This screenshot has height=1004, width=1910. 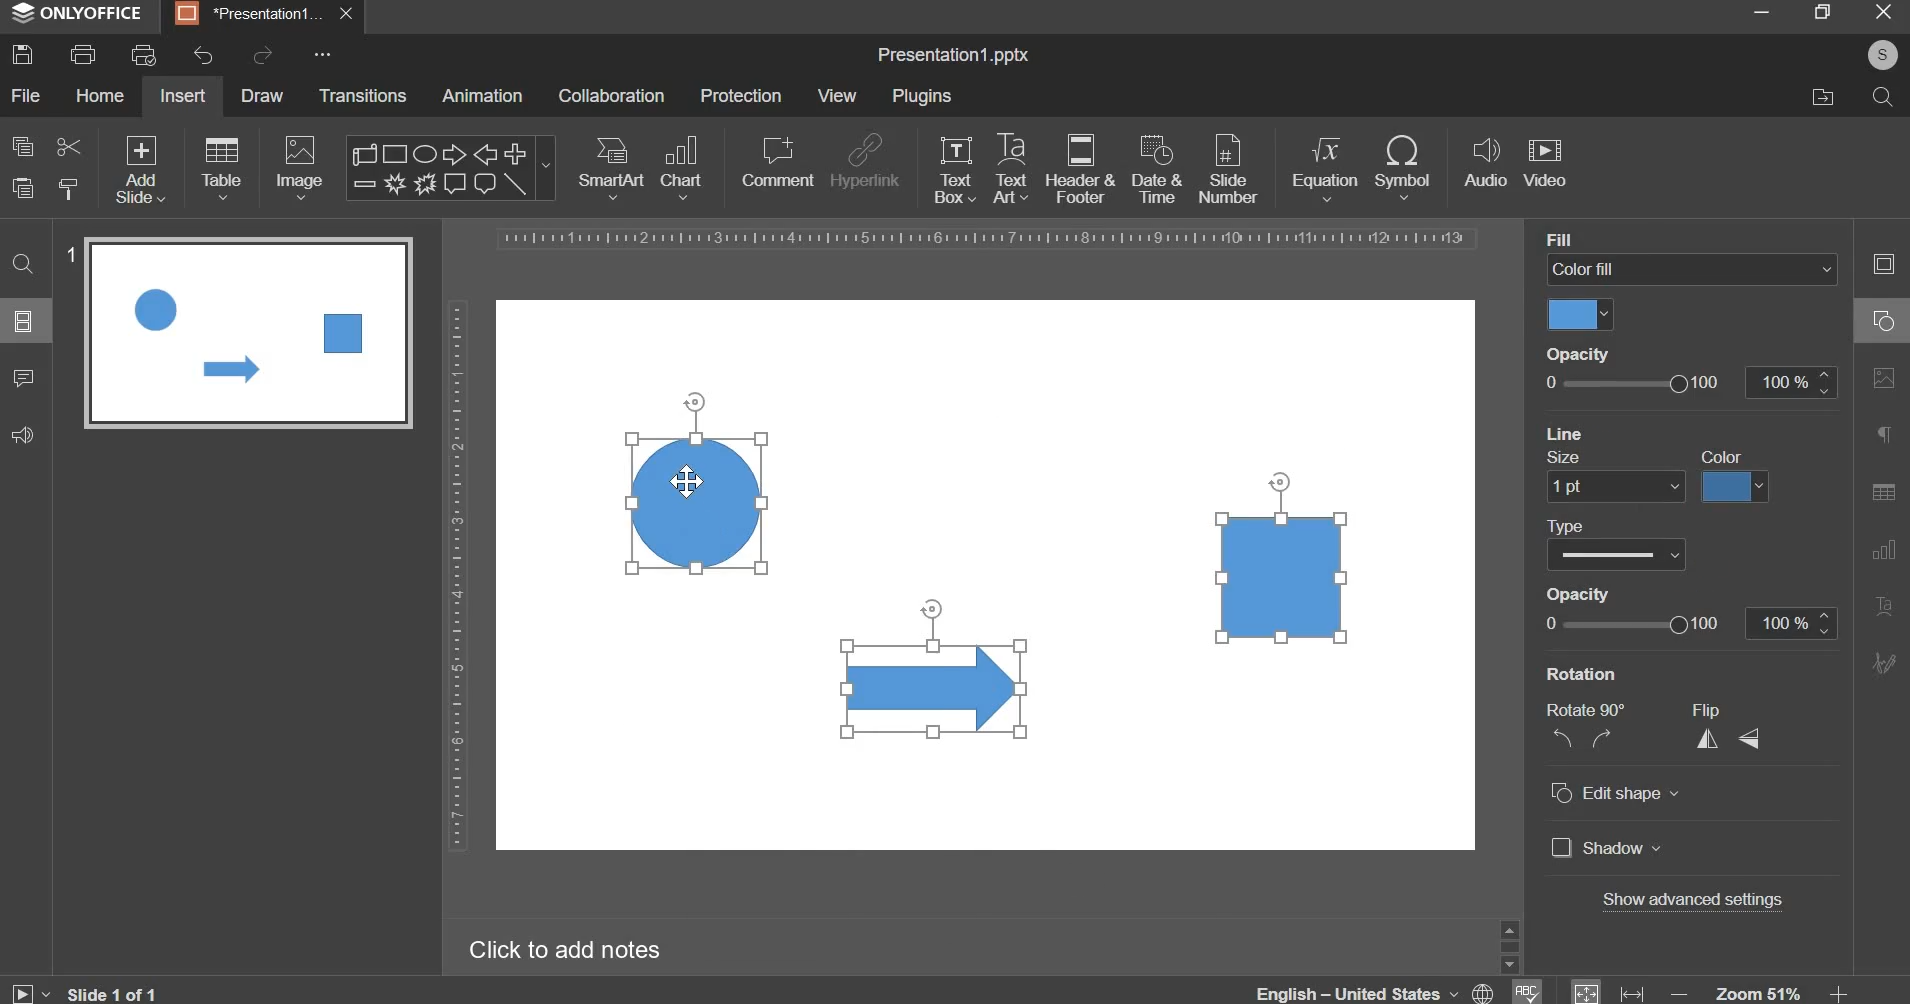 What do you see at coordinates (69, 189) in the screenshot?
I see `copy style` at bounding box center [69, 189].